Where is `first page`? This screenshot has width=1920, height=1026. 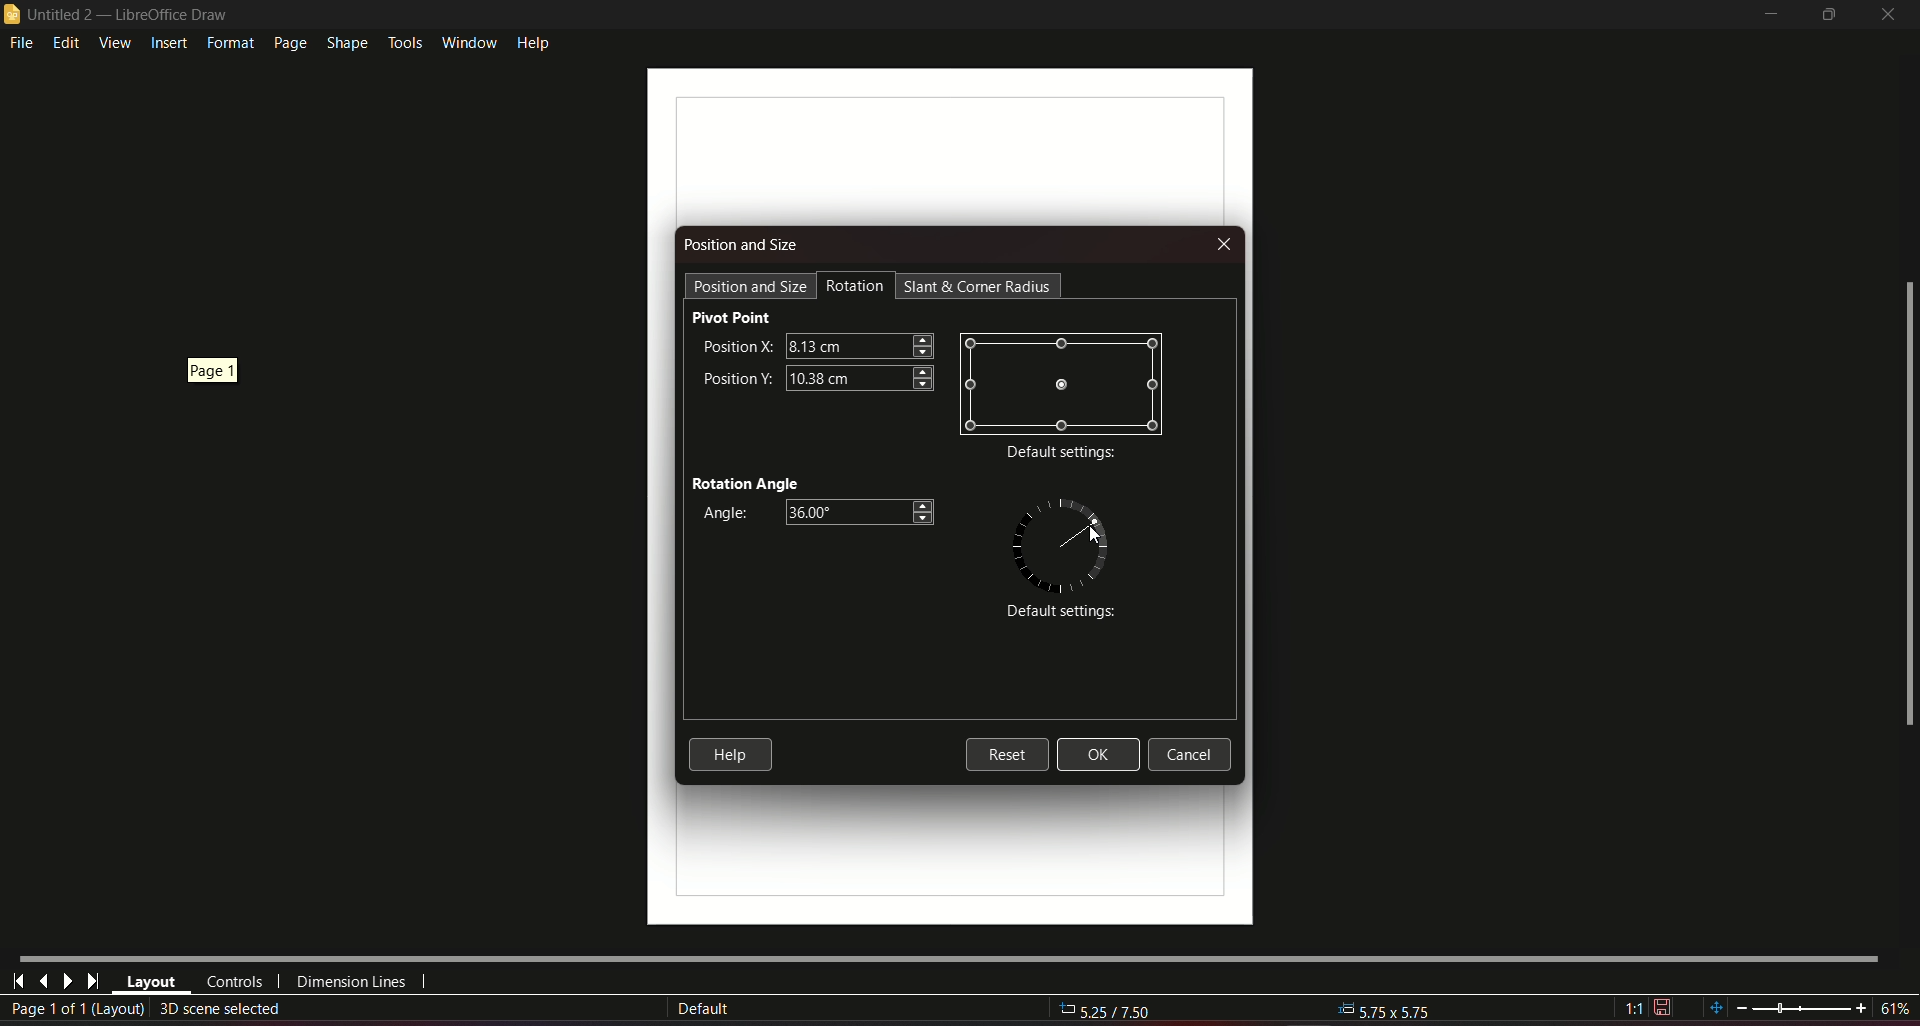 first page is located at coordinates (19, 979).